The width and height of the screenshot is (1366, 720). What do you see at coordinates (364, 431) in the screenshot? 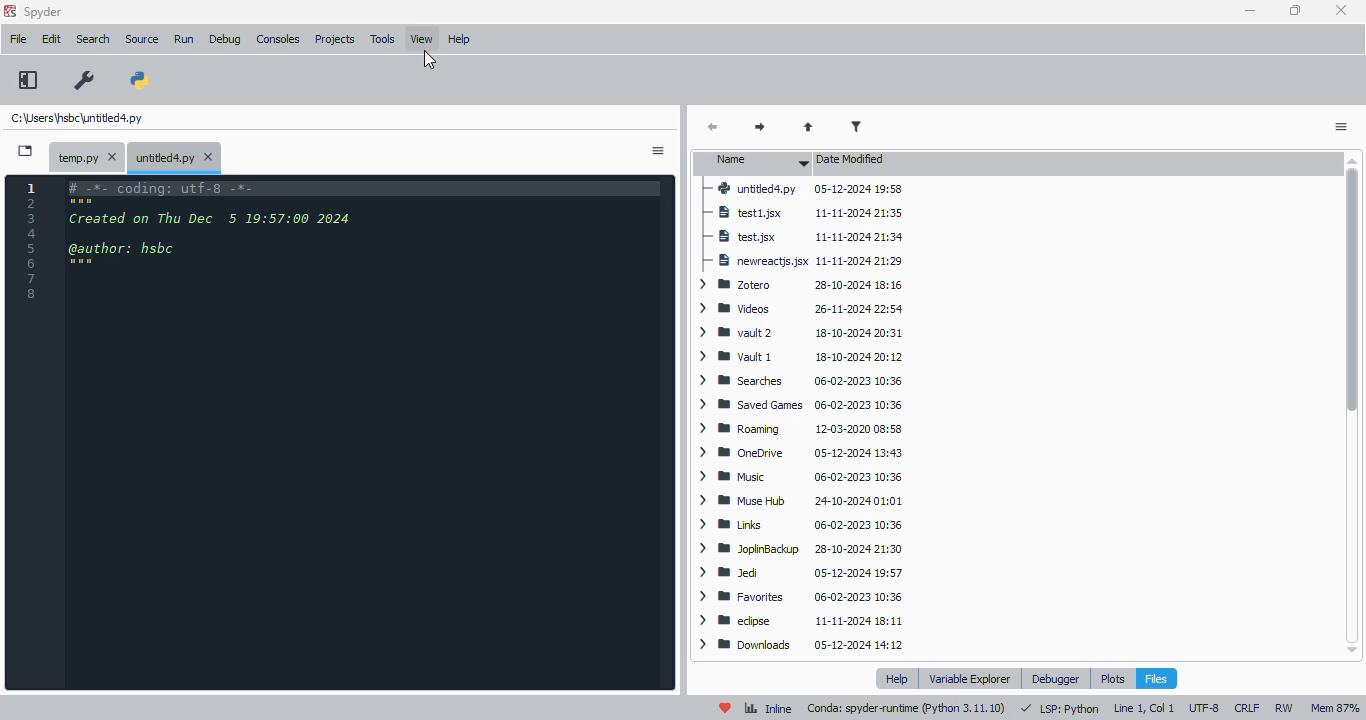
I see `editor` at bounding box center [364, 431].